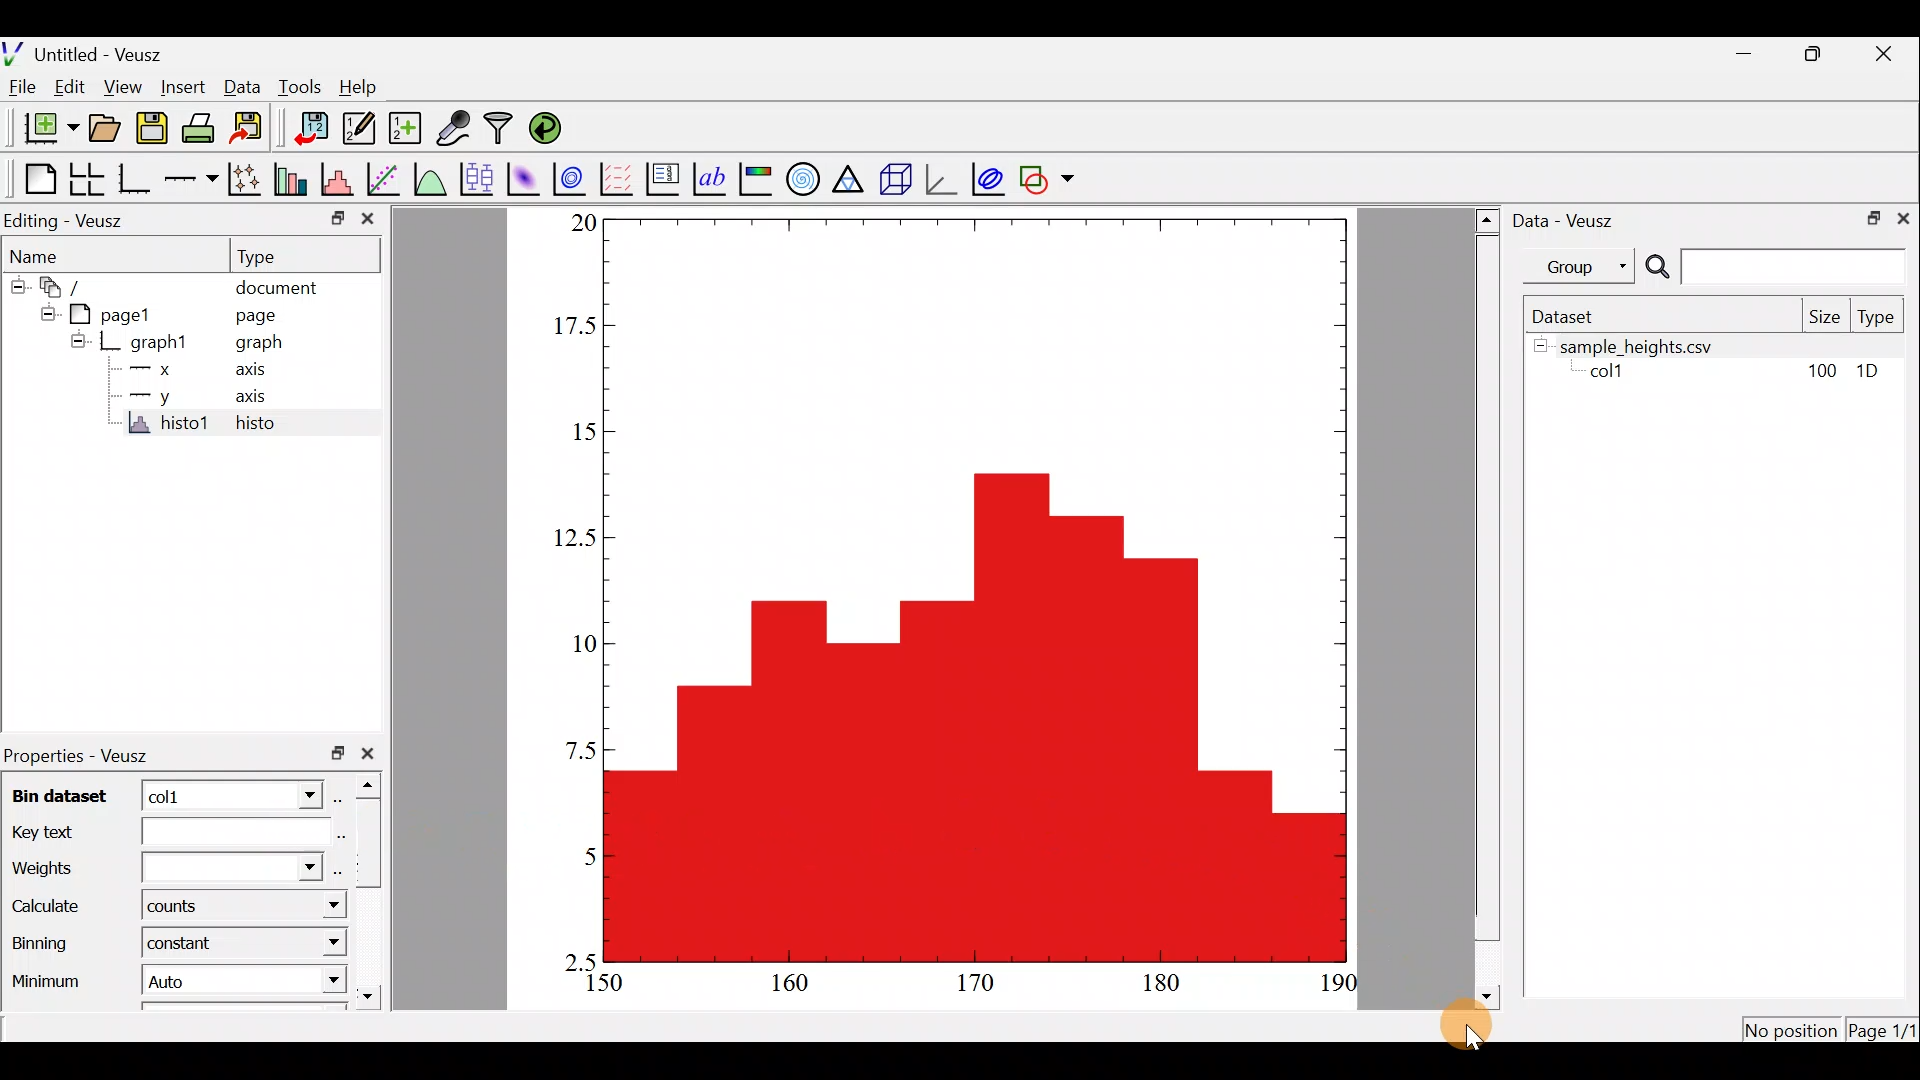 This screenshot has height=1080, width=1920. What do you see at coordinates (182, 87) in the screenshot?
I see `Insert` at bounding box center [182, 87].